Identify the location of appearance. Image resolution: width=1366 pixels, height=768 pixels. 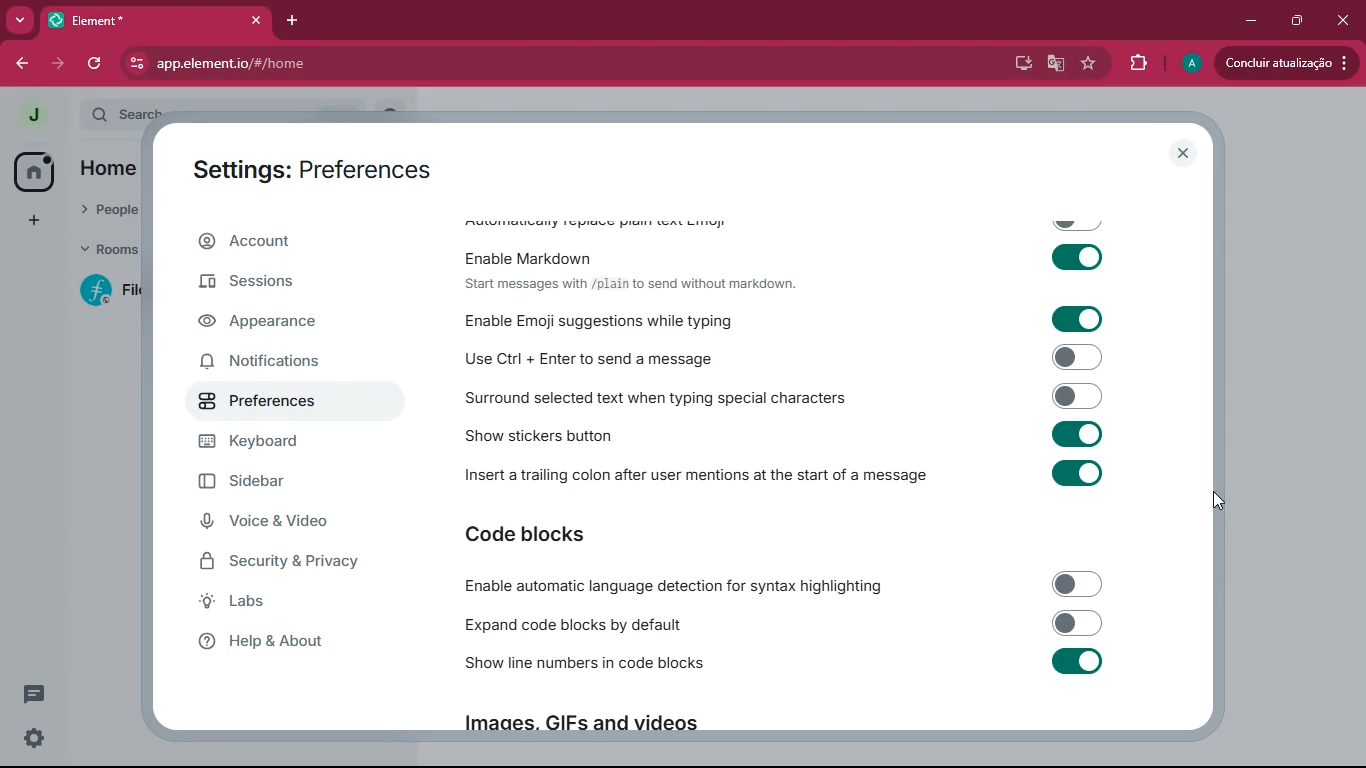
(279, 324).